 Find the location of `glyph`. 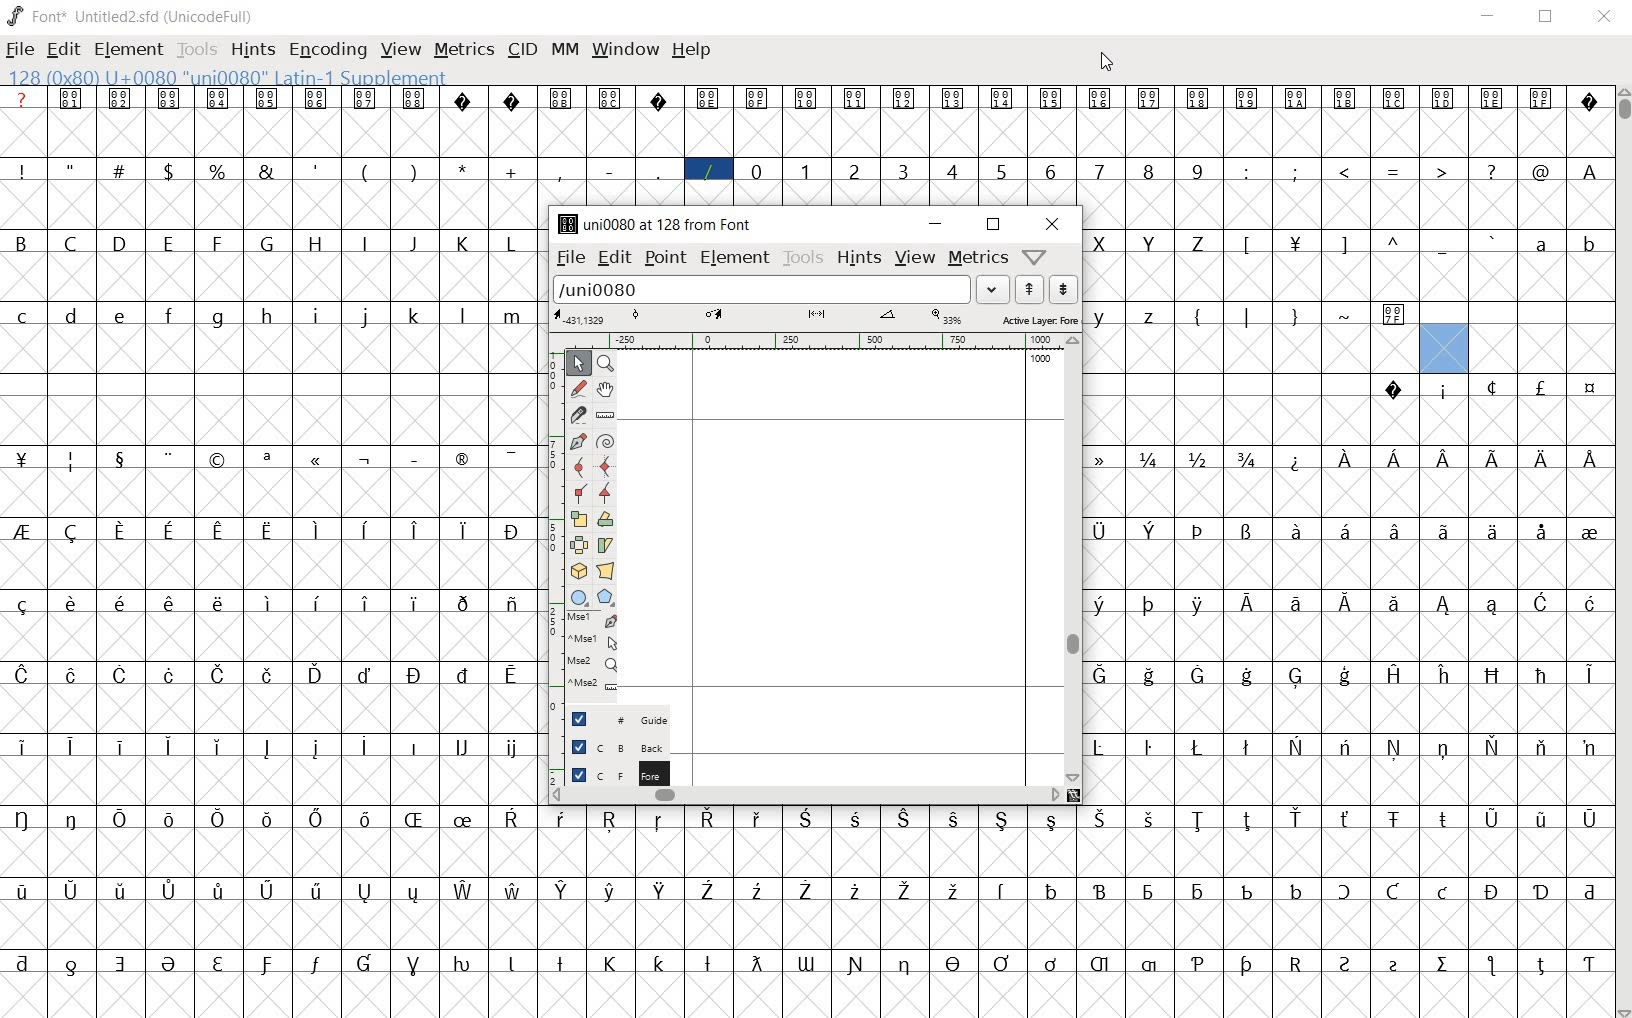

glyph is located at coordinates (1344, 746).